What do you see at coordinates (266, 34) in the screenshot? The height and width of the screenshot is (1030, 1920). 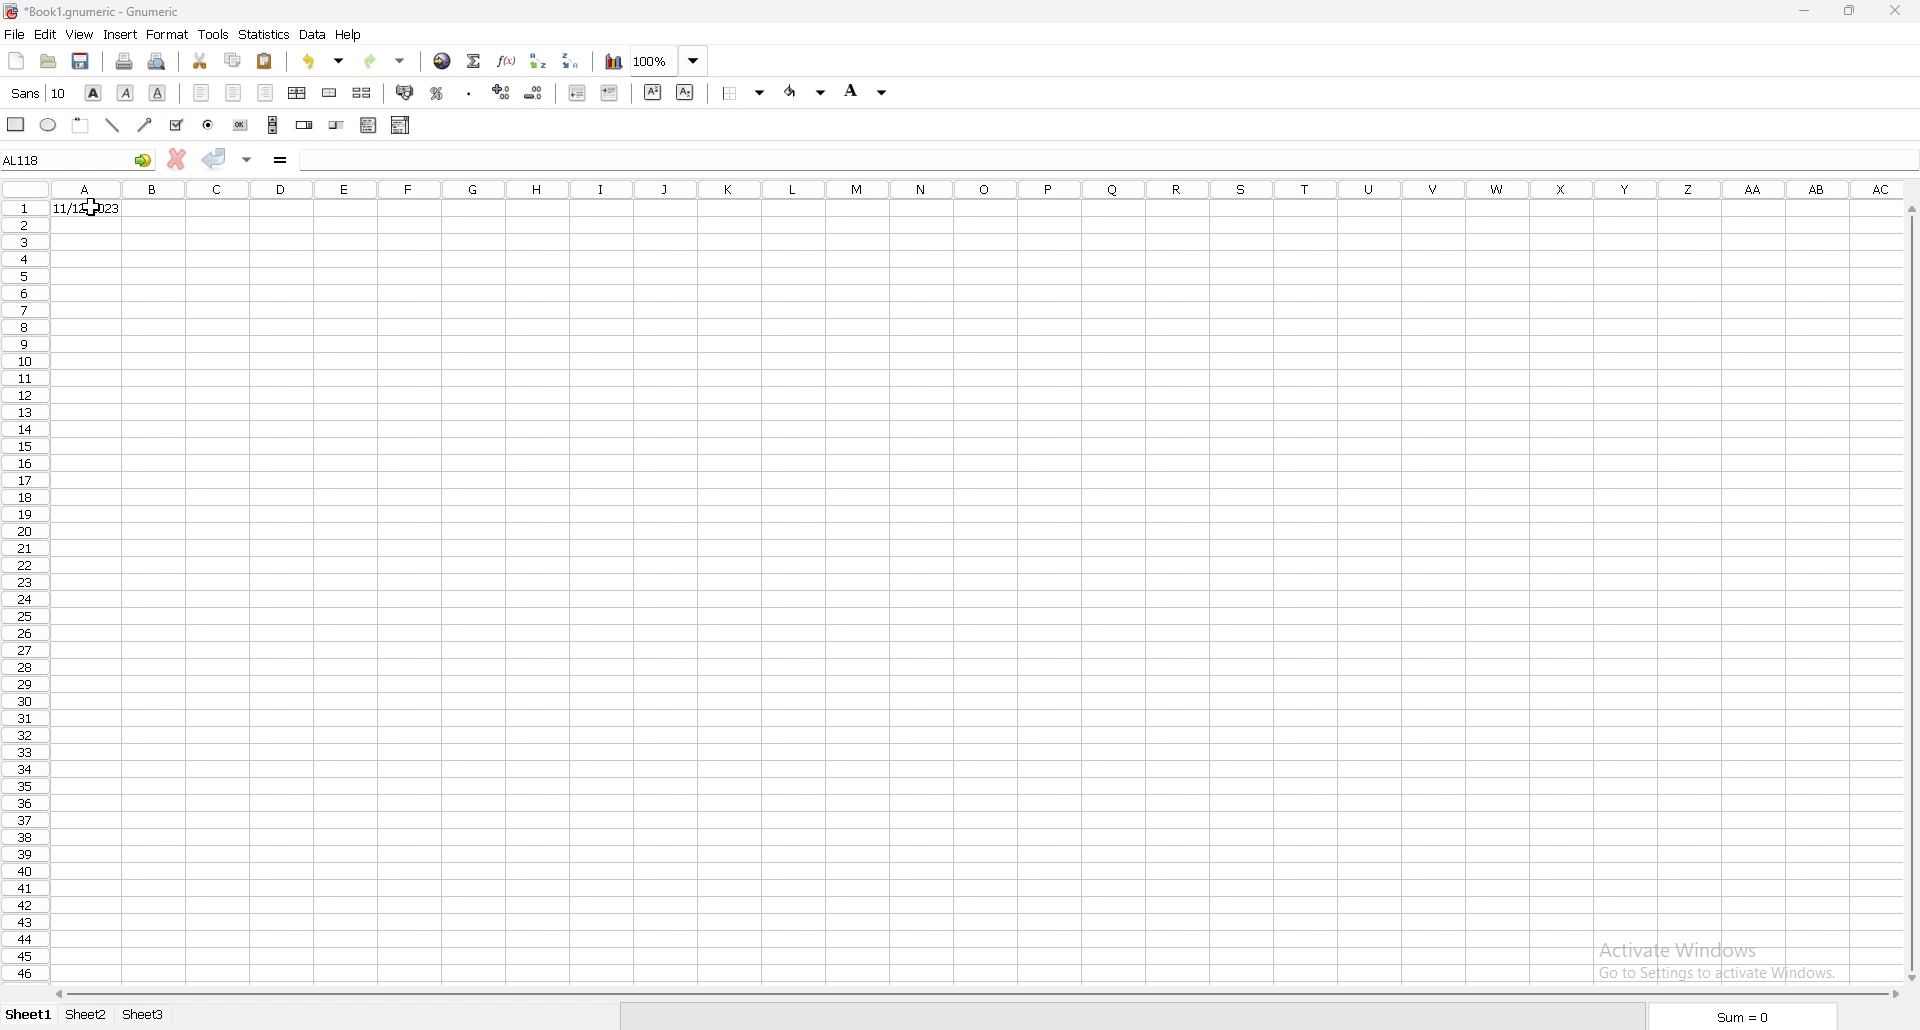 I see `statistics` at bounding box center [266, 34].